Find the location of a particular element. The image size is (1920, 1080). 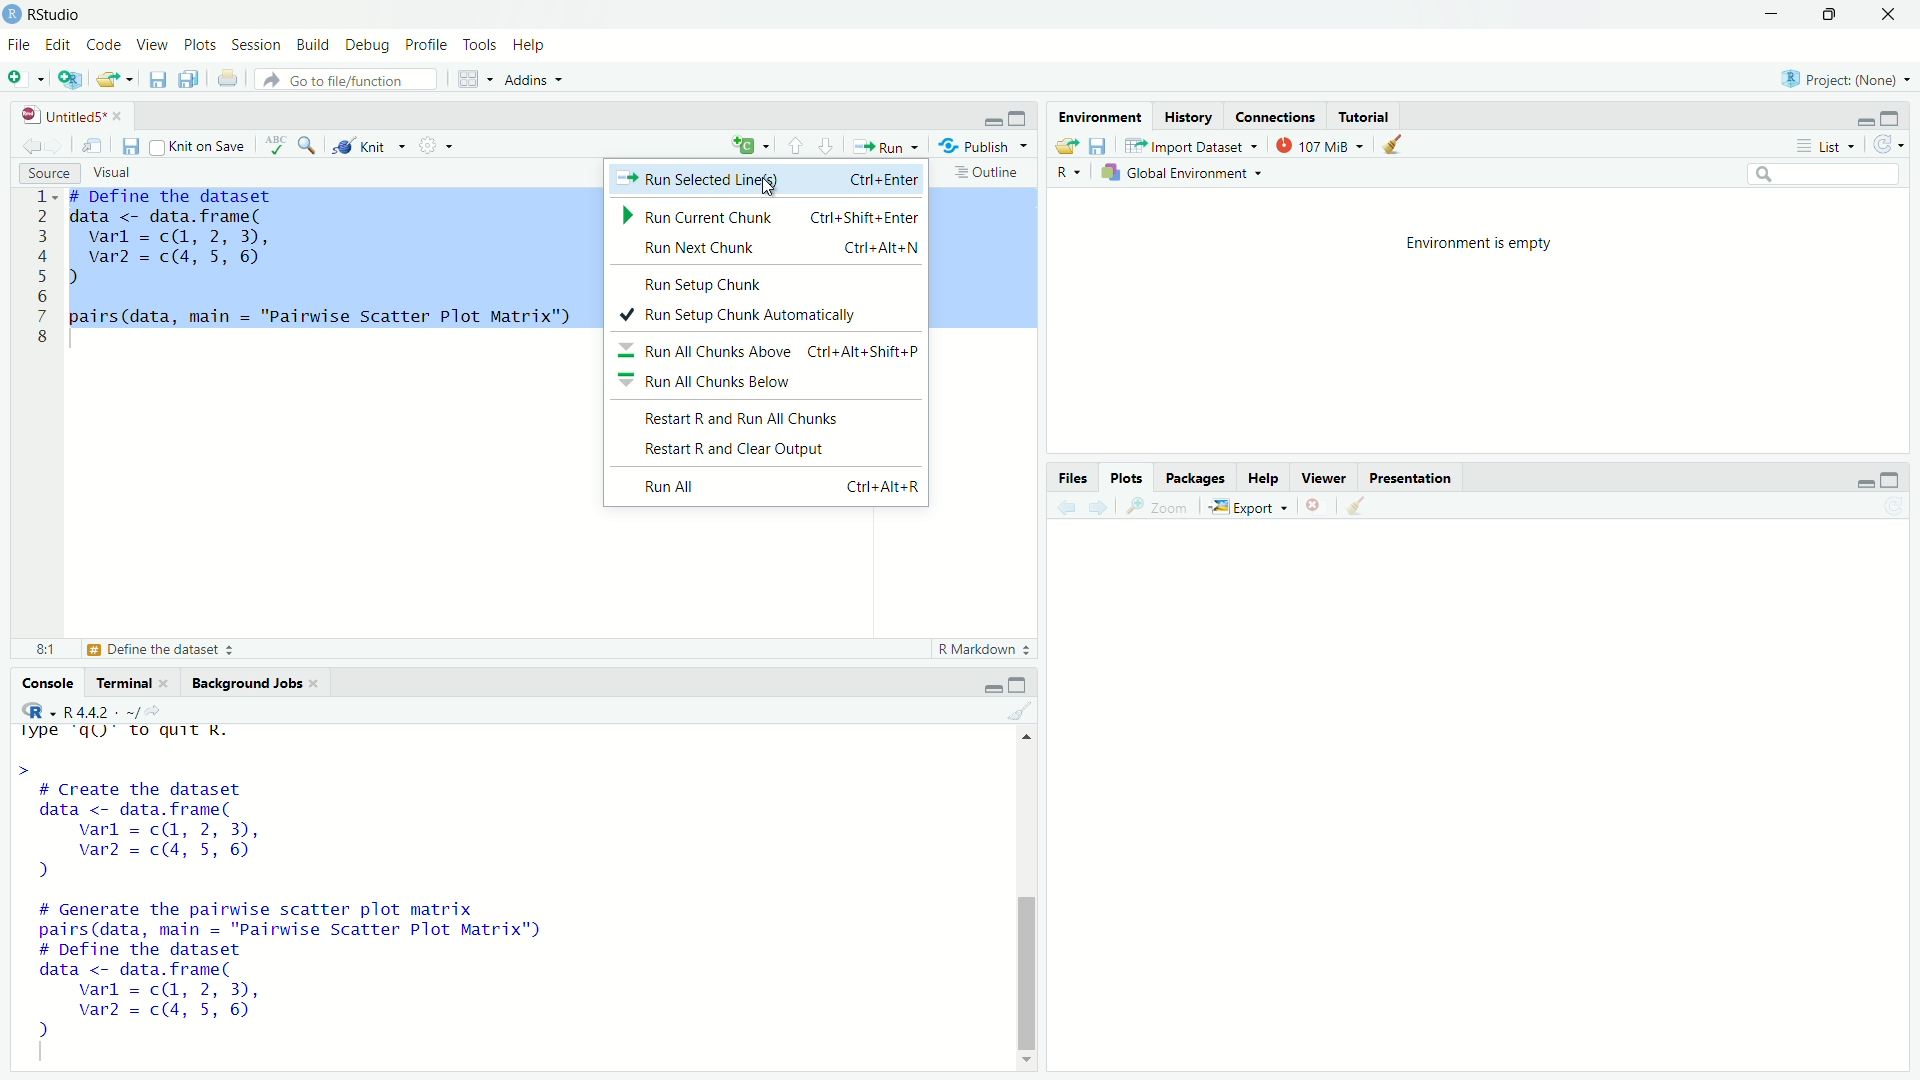

Files is located at coordinates (1074, 476).